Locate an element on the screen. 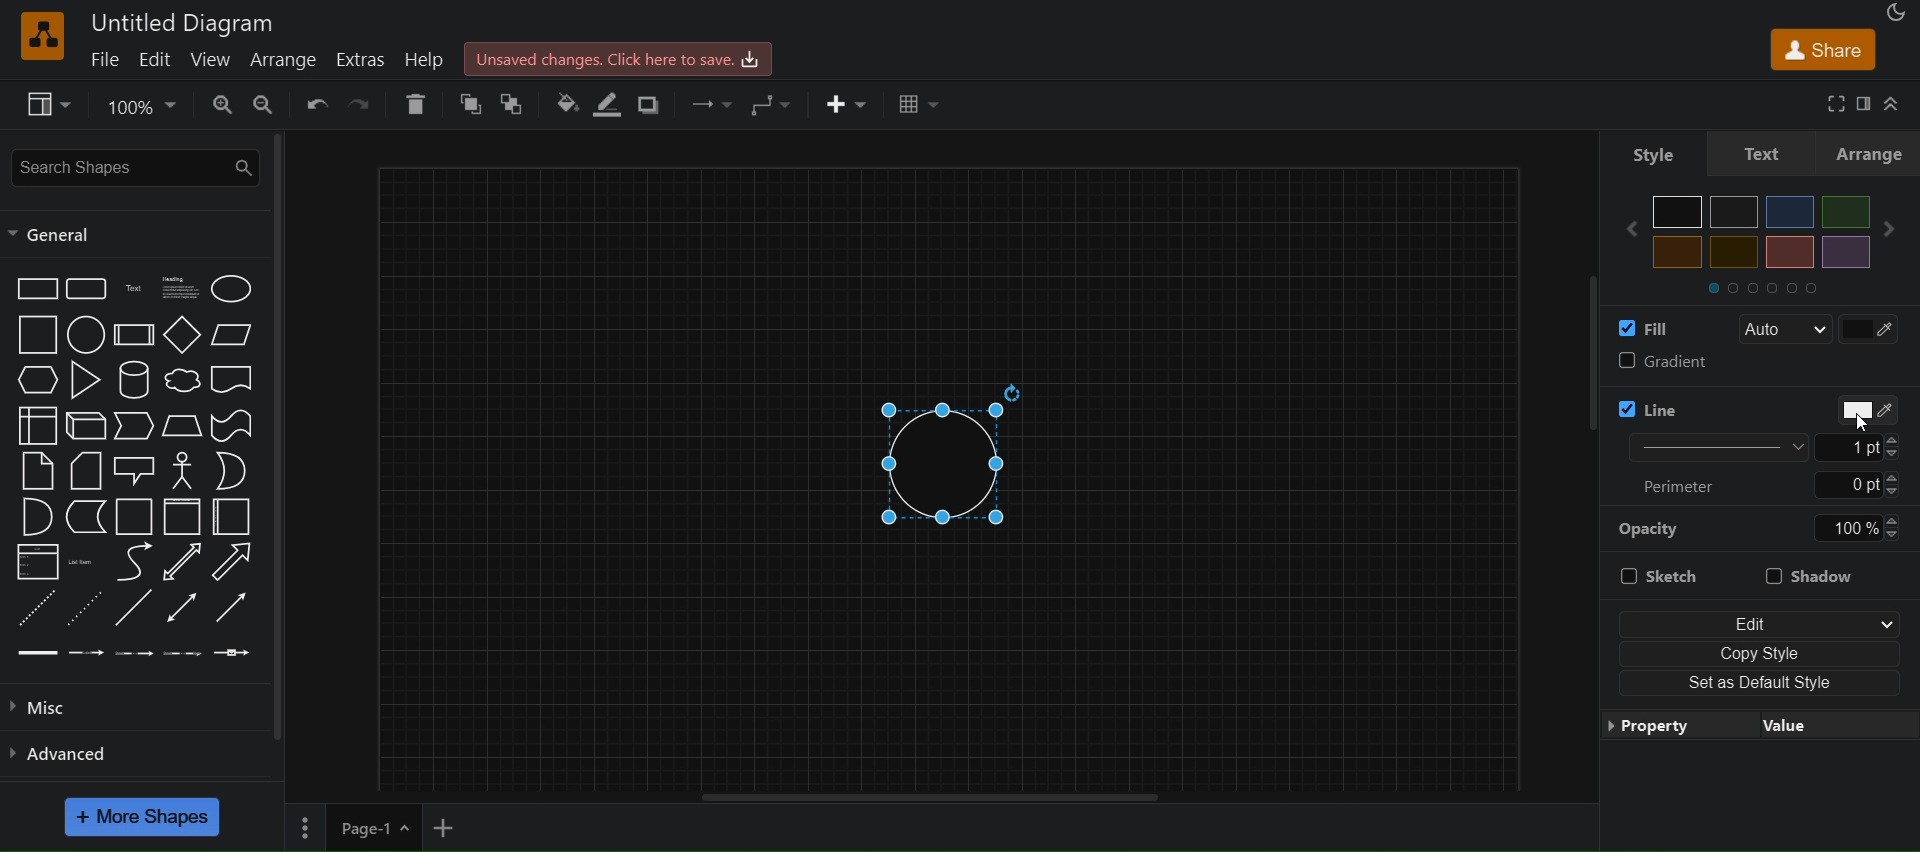  horizontal container is located at coordinates (232, 517).